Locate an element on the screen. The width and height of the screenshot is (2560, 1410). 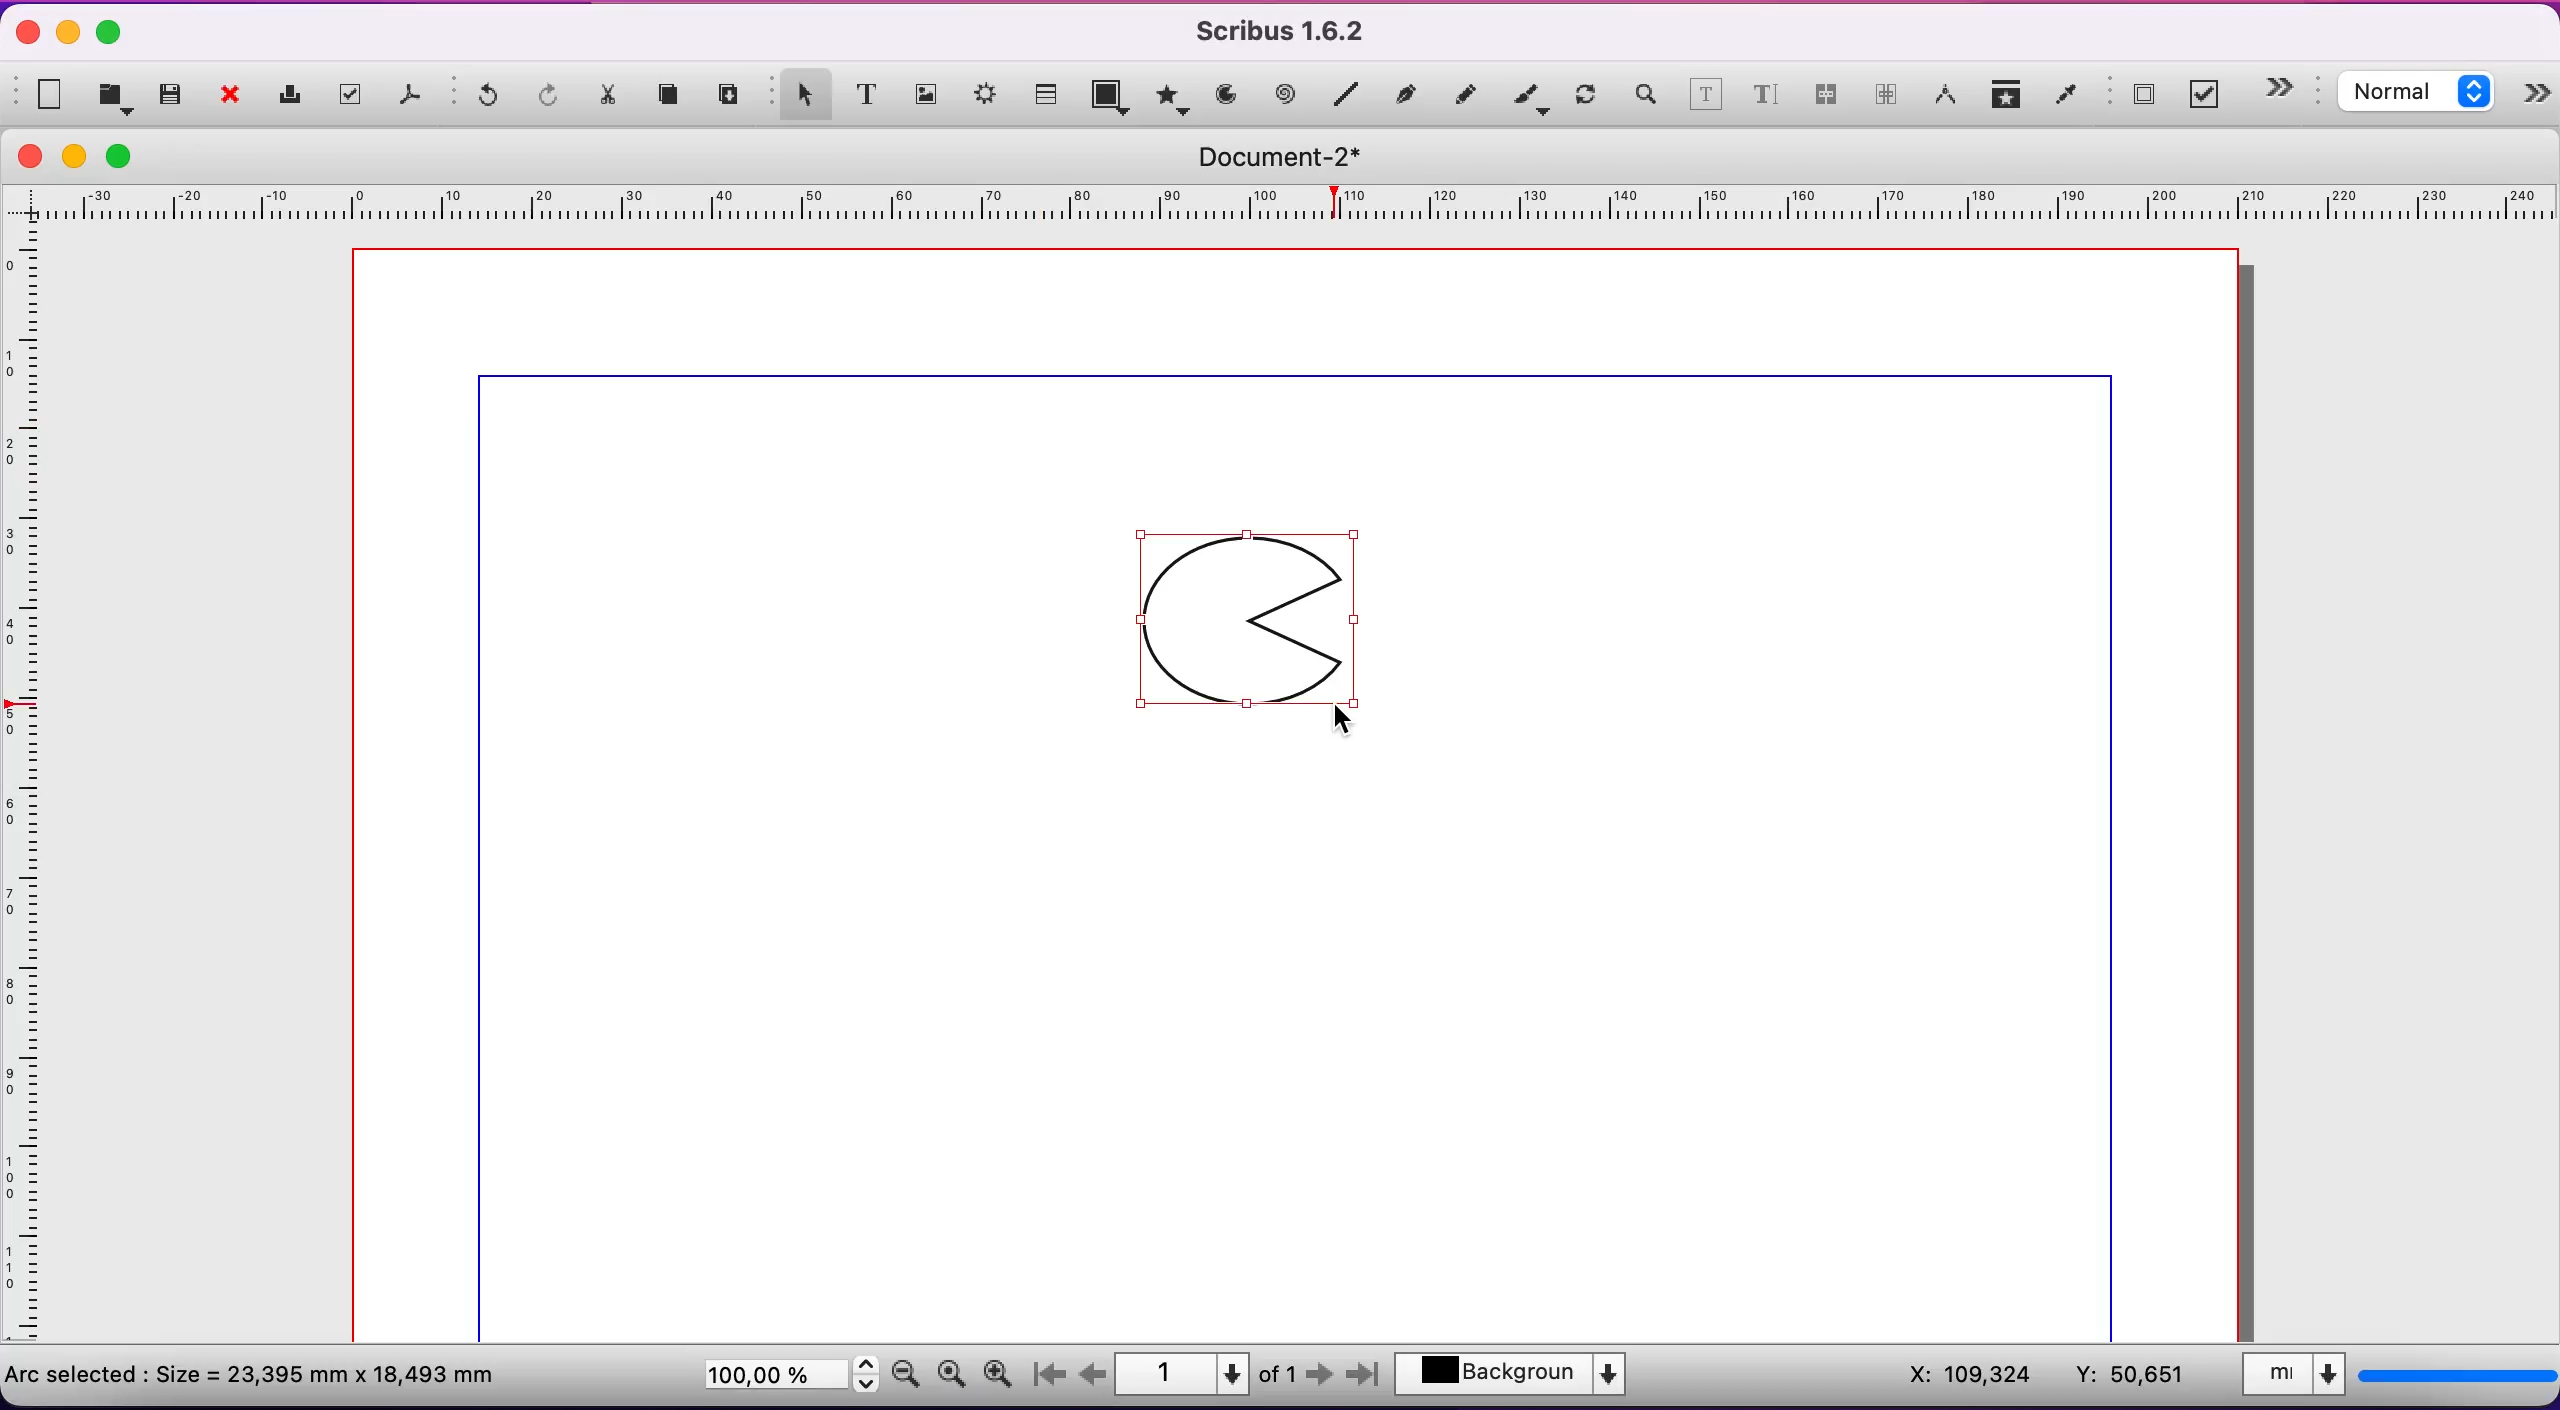
shape is located at coordinates (1259, 624).